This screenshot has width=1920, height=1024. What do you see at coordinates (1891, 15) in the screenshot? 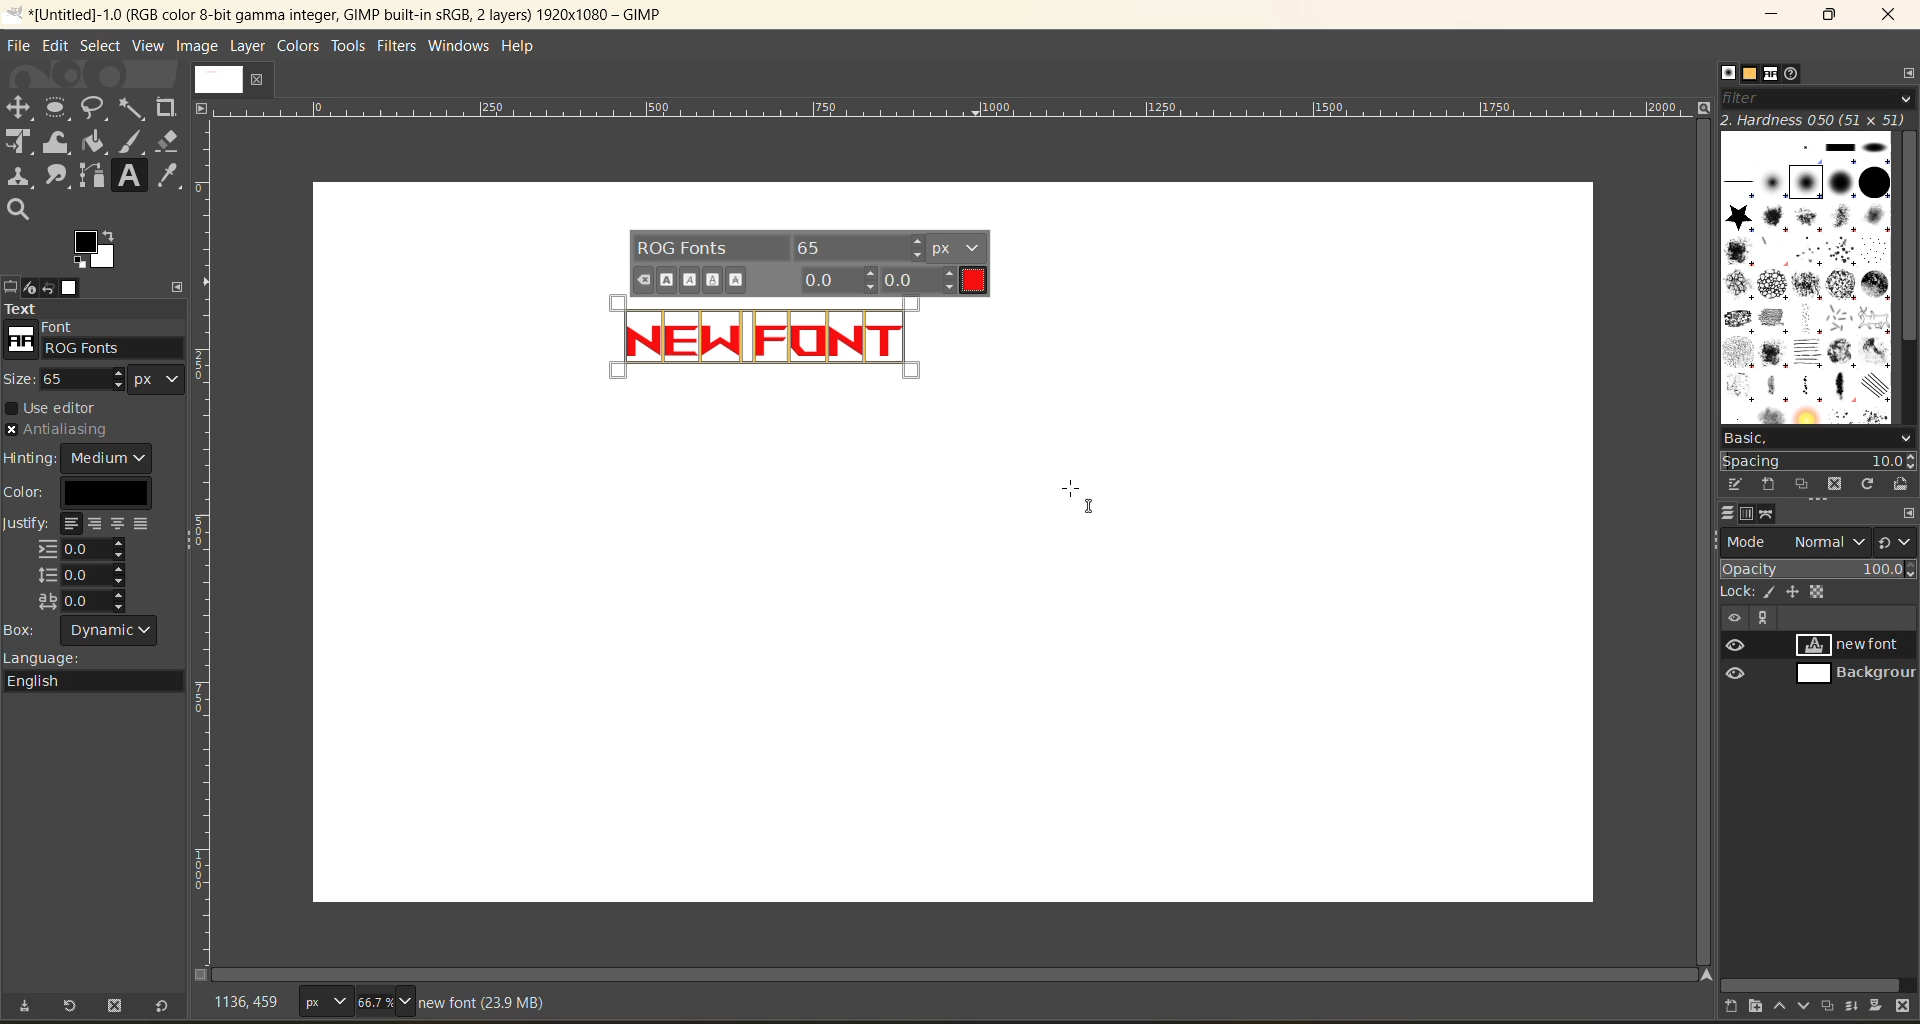
I see `close` at bounding box center [1891, 15].